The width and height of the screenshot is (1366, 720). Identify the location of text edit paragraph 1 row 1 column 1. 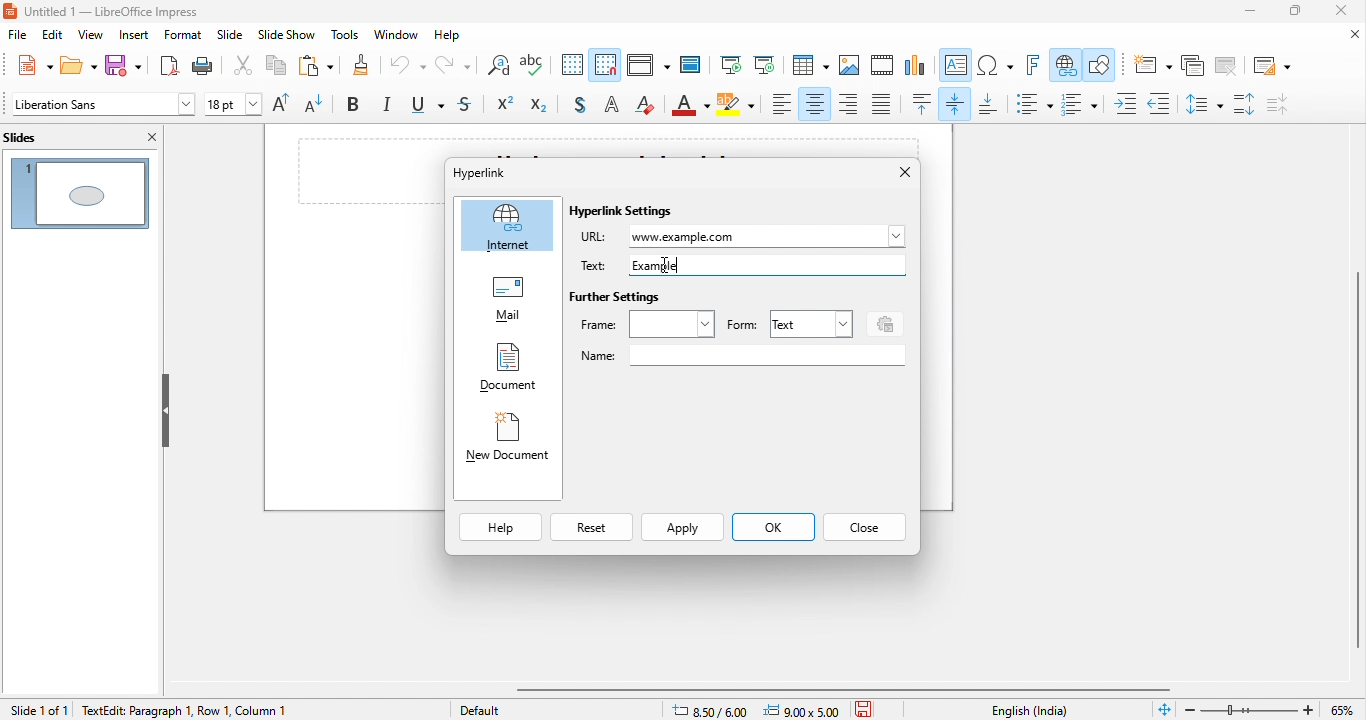
(238, 709).